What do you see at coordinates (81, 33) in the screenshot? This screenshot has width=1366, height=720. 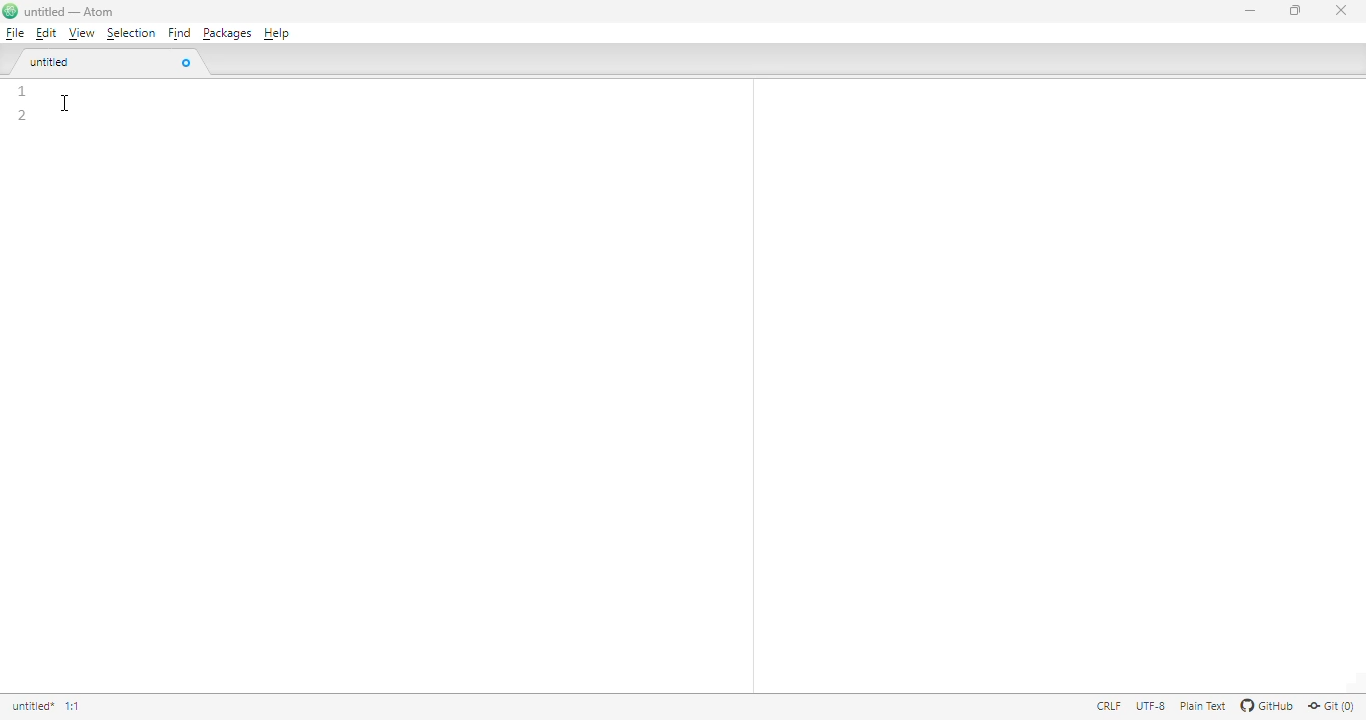 I see `view` at bounding box center [81, 33].